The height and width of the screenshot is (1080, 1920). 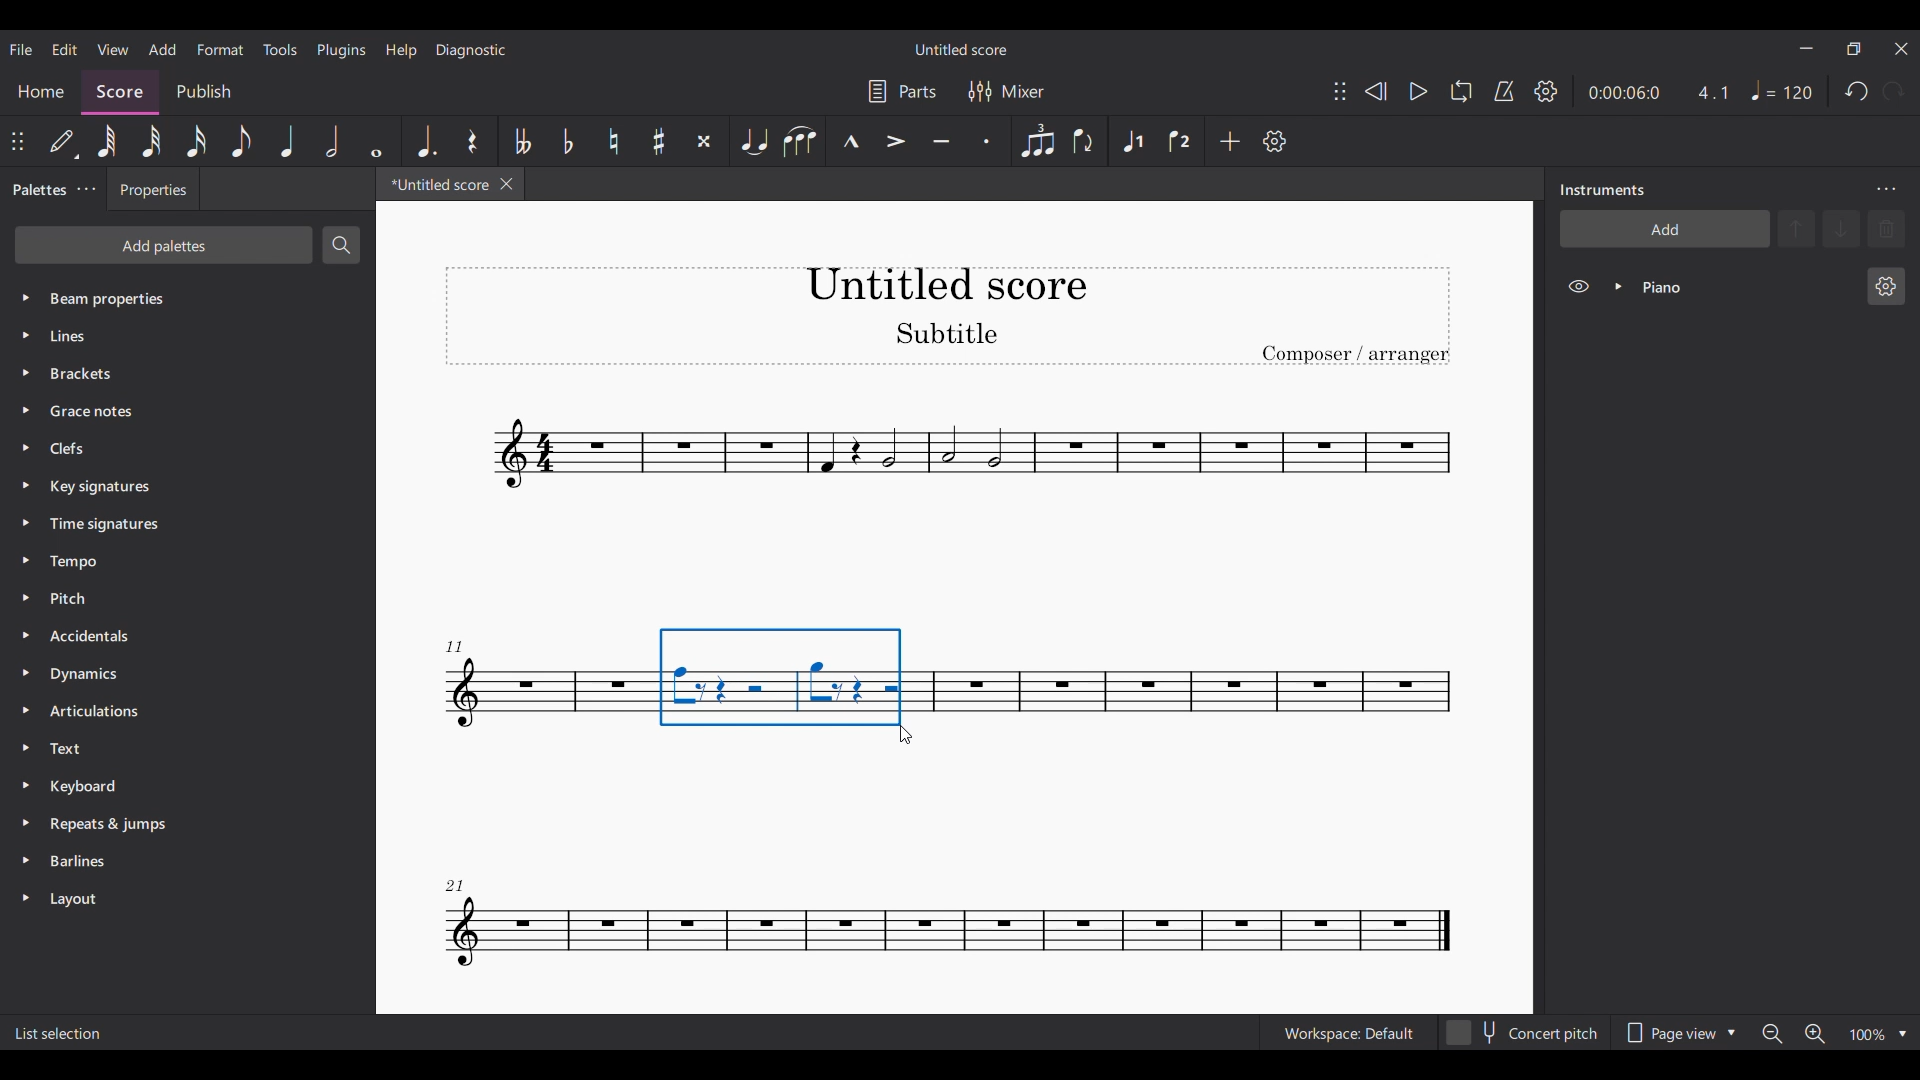 What do you see at coordinates (281, 49) in the screenshot?
I see `Tools menu` at bounding box center [281, 49].